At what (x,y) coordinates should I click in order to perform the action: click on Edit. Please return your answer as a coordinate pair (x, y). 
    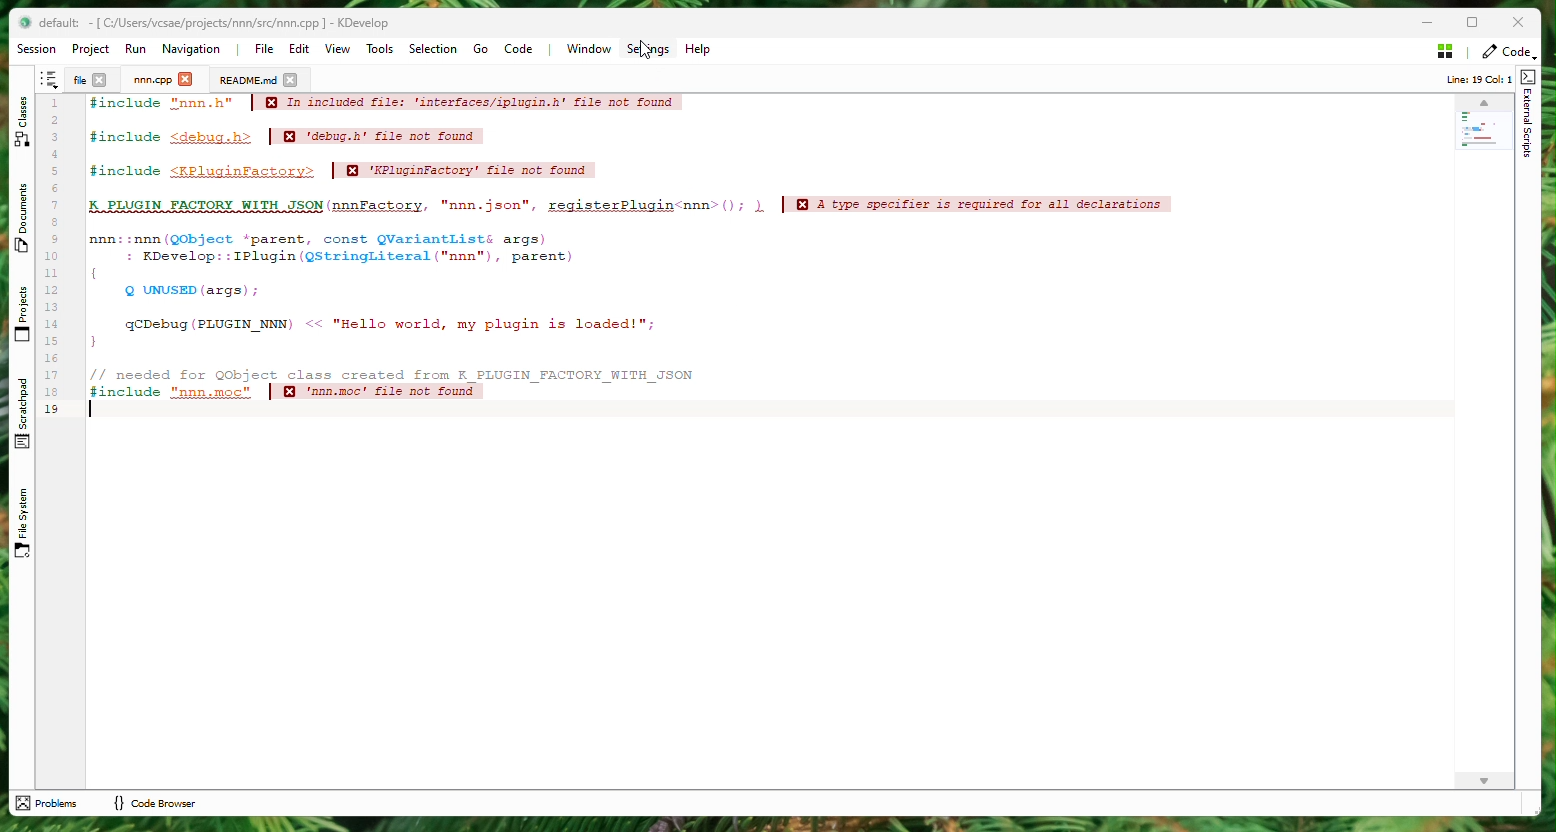
    Looking at the image, I should click on (299, 51).